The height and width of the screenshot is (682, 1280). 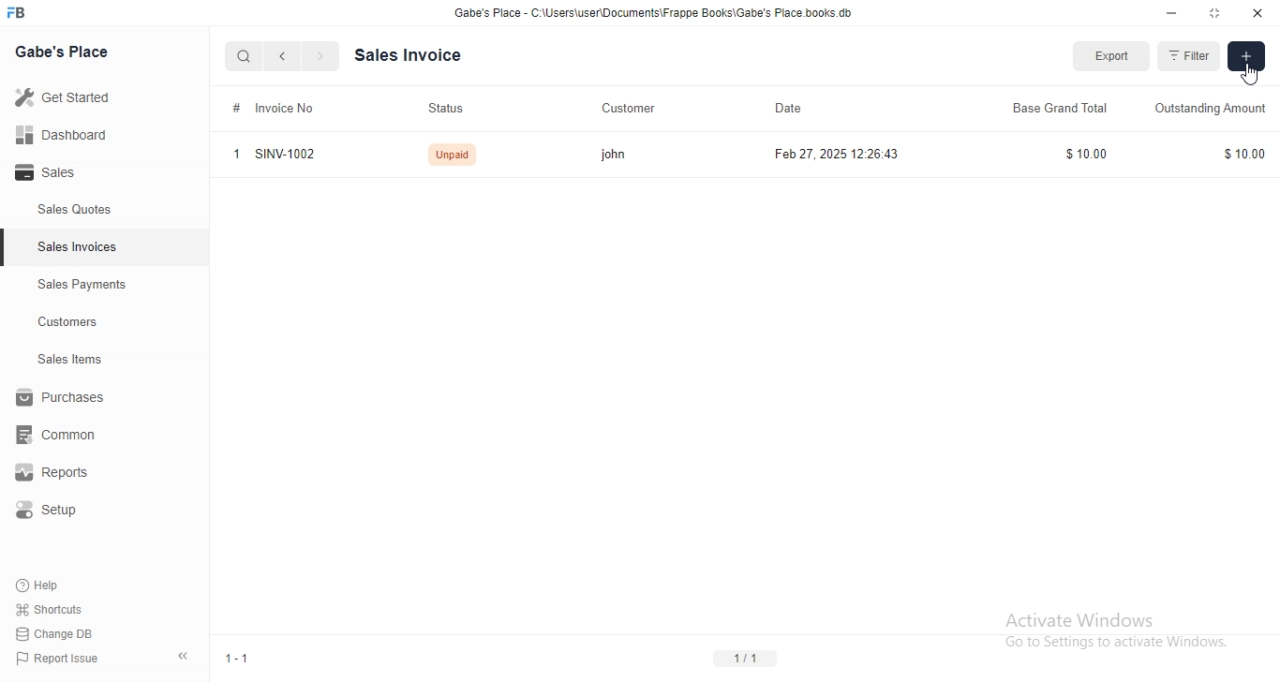 What do you see at coordinates (61, 360) in the screenshot?
I see `Sales Items` at bounding box center [61, 360].